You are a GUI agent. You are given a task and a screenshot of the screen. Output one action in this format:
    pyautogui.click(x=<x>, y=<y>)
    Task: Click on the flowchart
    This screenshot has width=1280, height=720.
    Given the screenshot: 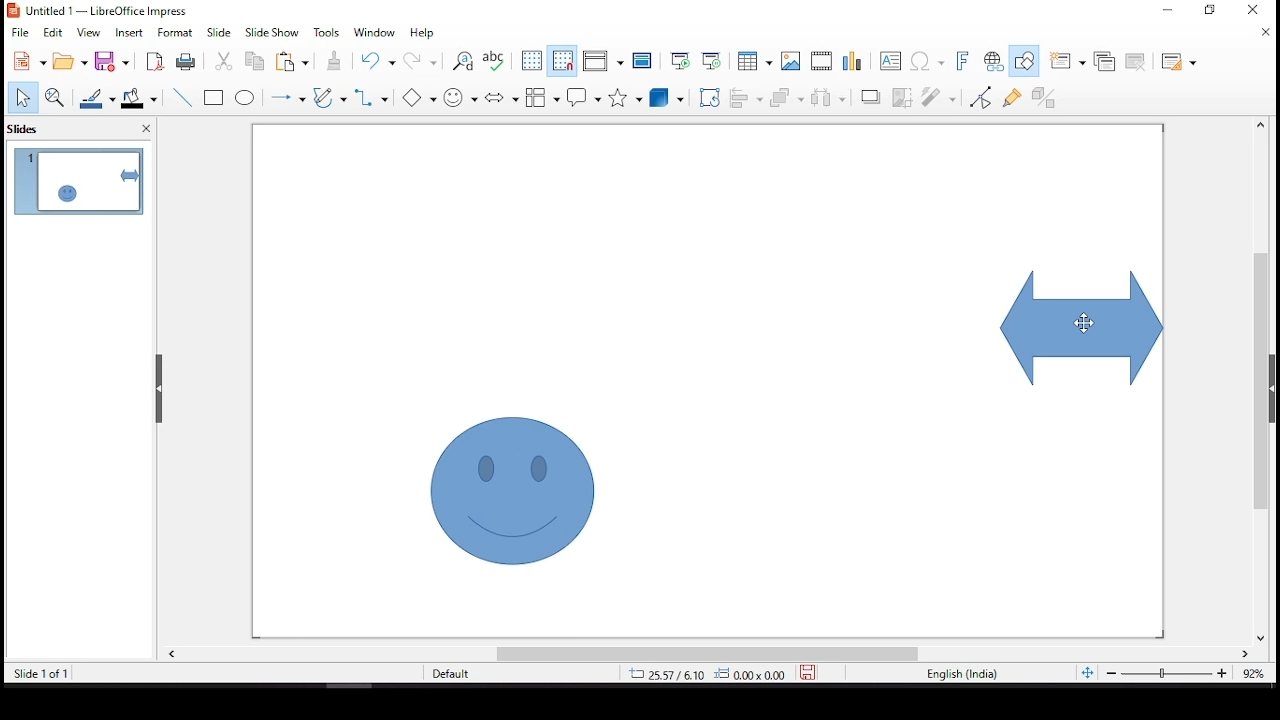 What is the action you would take?
    pyautogui.click(x=543, y=97)
    